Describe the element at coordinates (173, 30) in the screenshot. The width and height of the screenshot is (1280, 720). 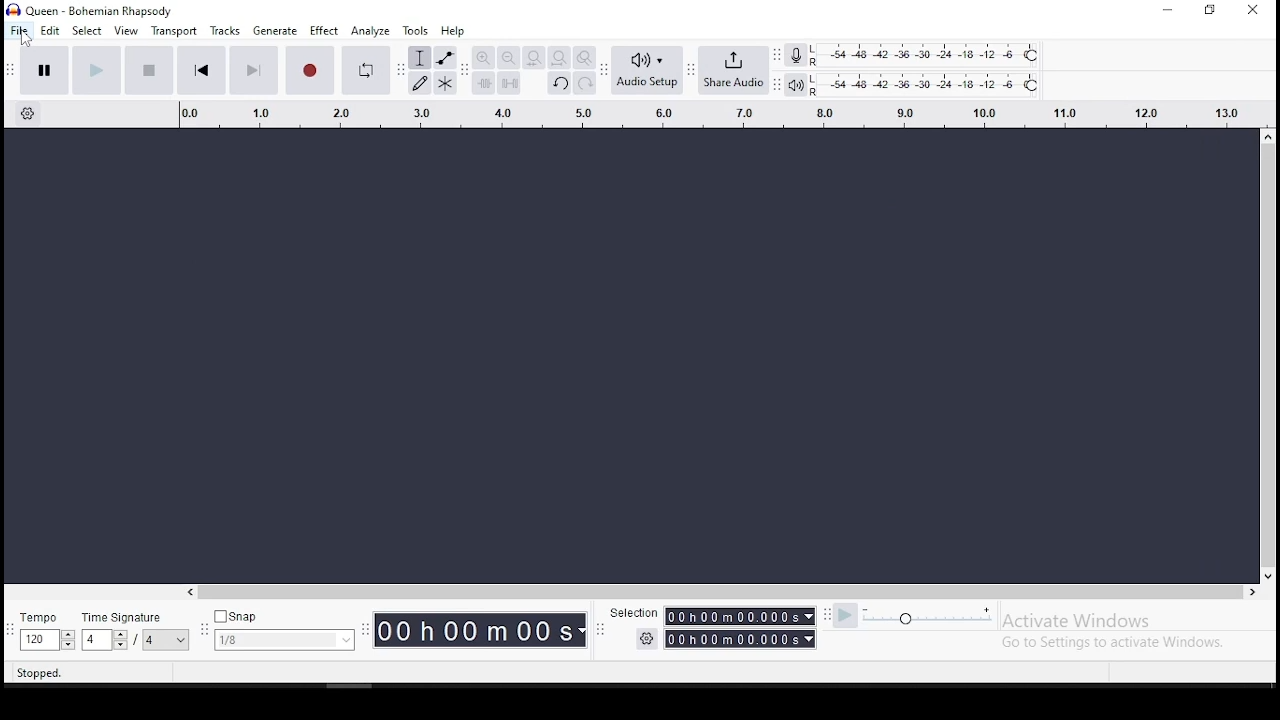
I see `transport` at that location.